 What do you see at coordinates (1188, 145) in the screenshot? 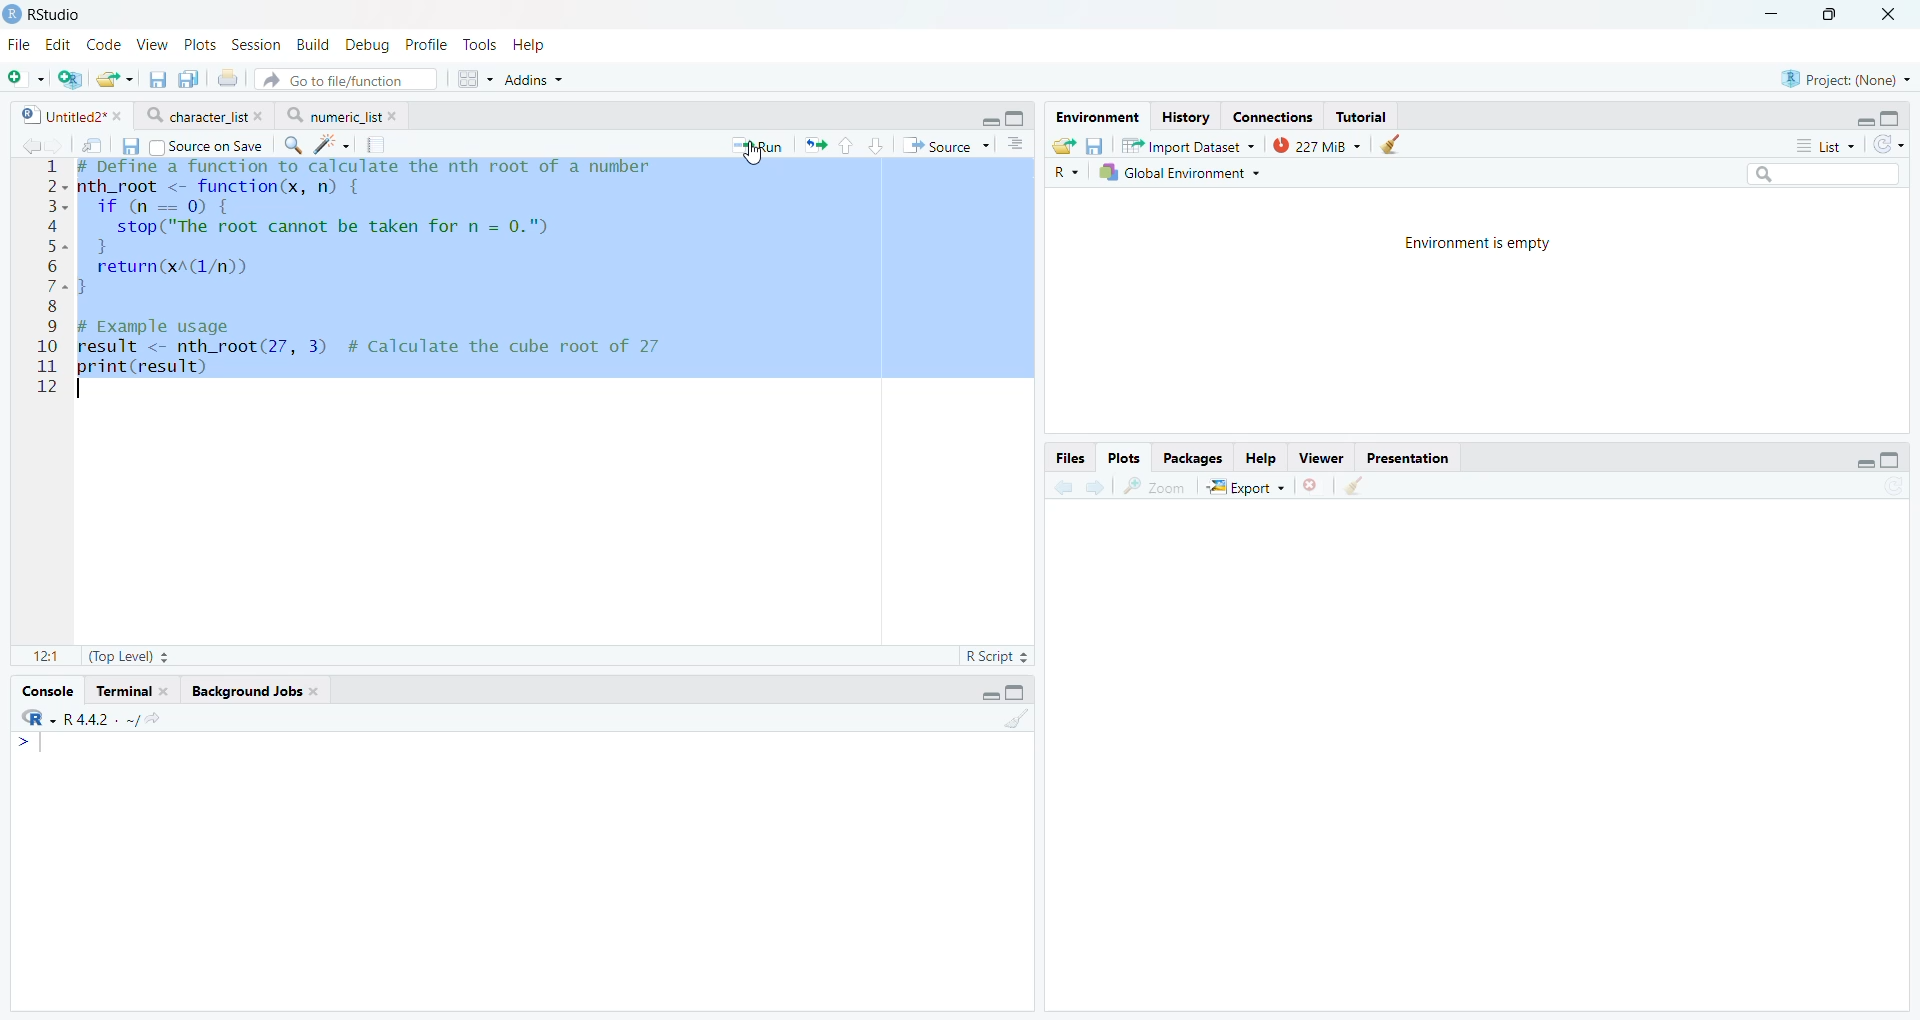
I see `Import Dataset` at bounding box center [1188, 145].